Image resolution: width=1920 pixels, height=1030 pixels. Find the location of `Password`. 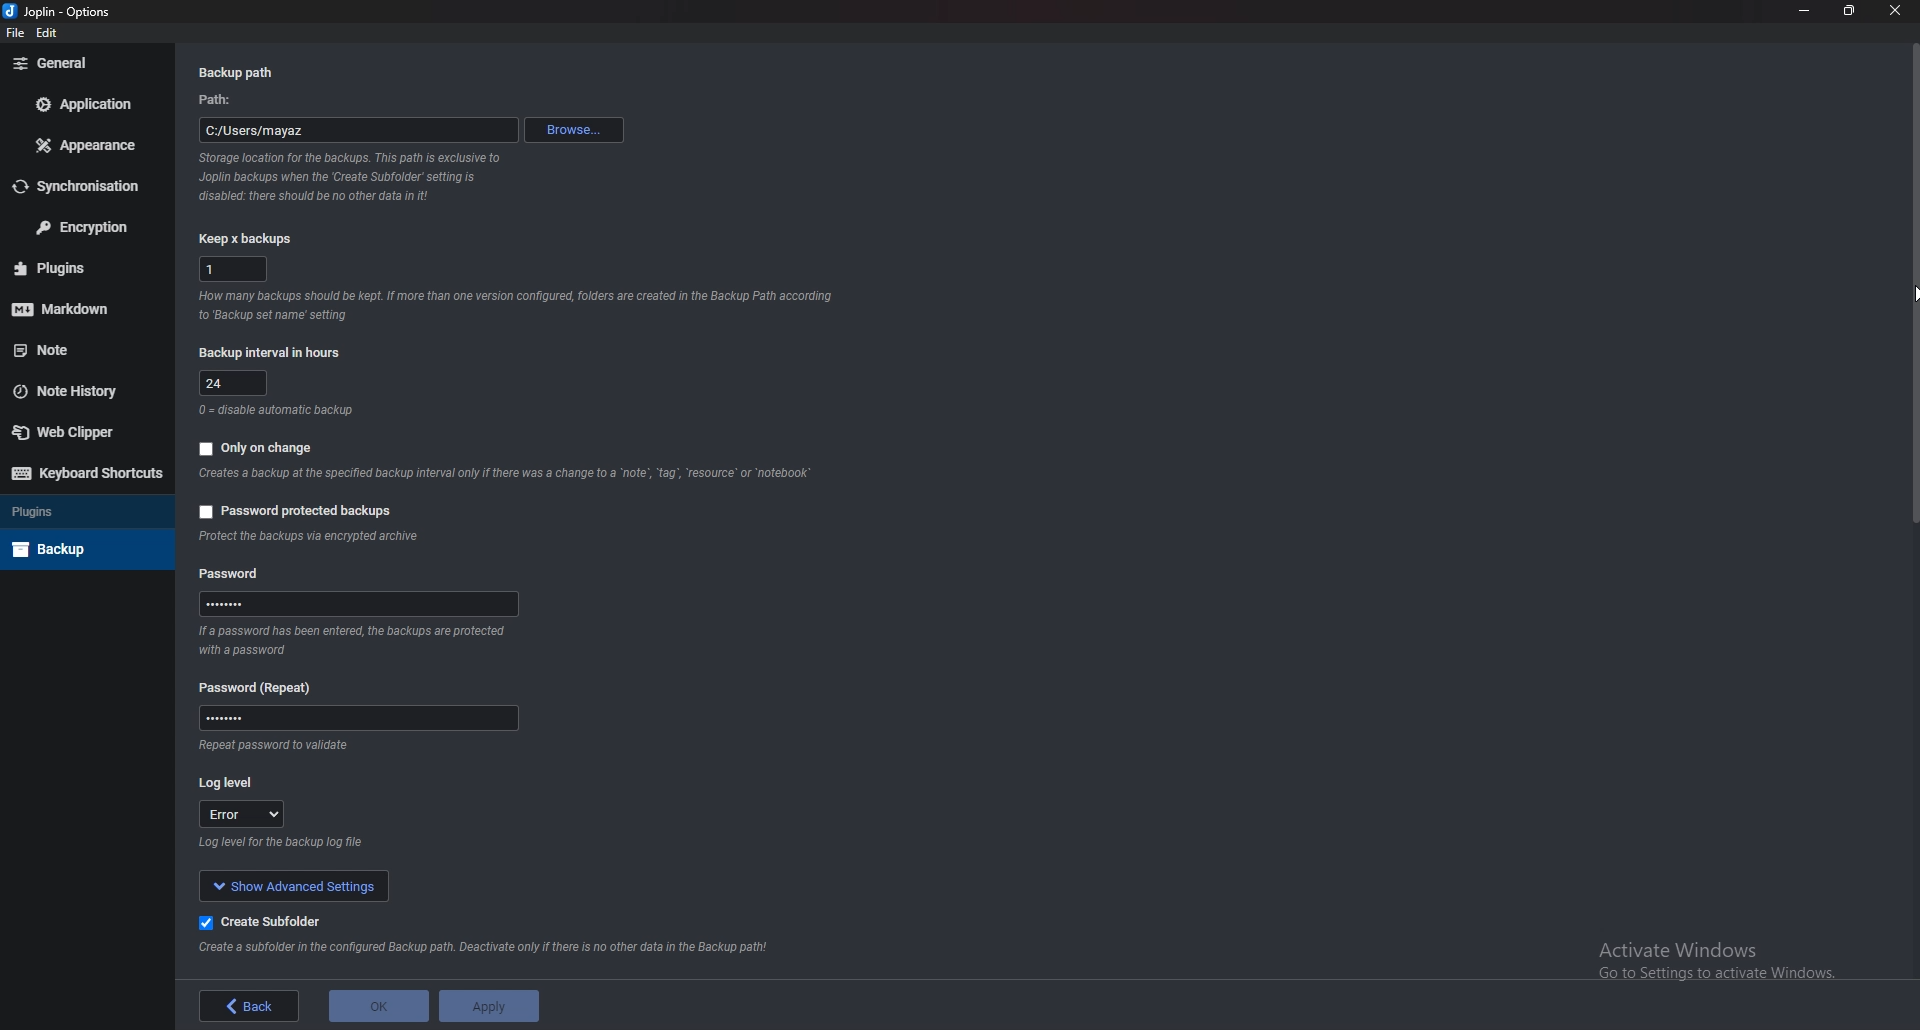

Password is located at coordinates (357, 719).